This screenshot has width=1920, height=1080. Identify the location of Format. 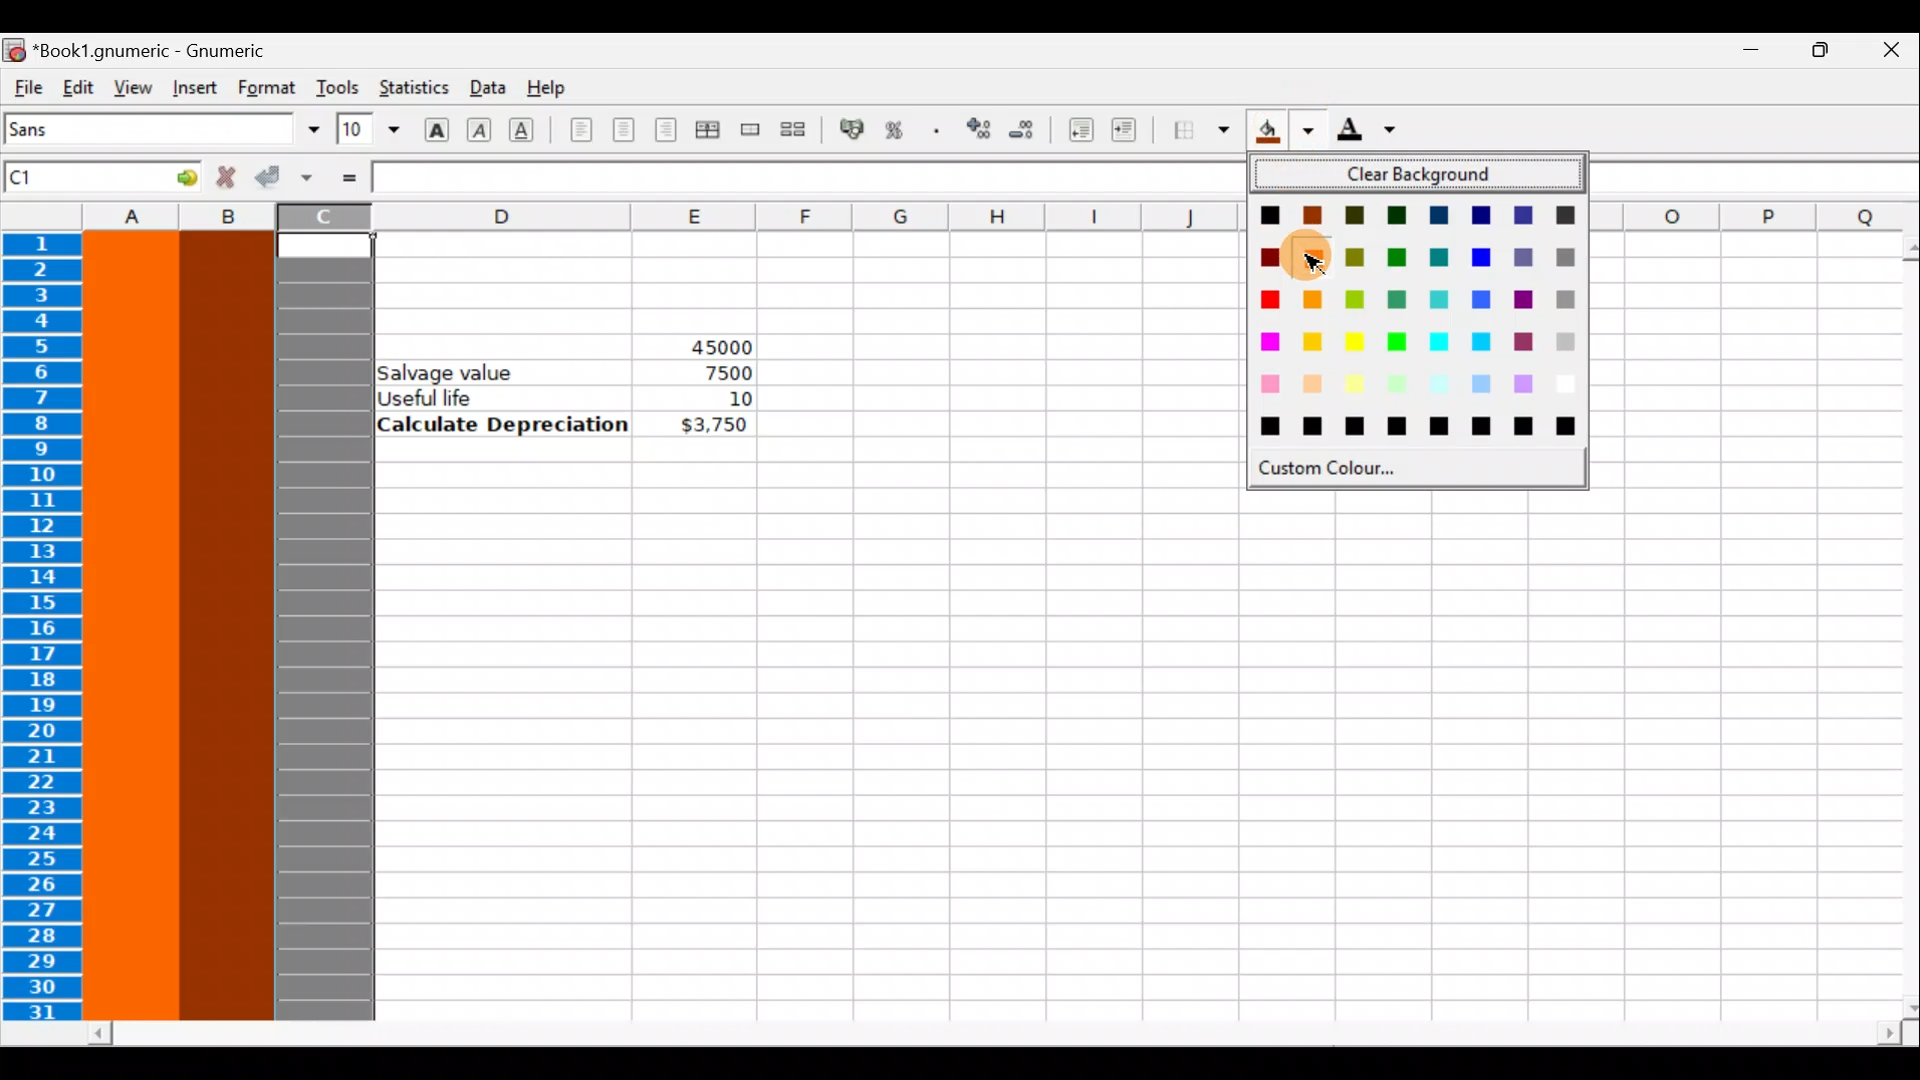
(269, 87).